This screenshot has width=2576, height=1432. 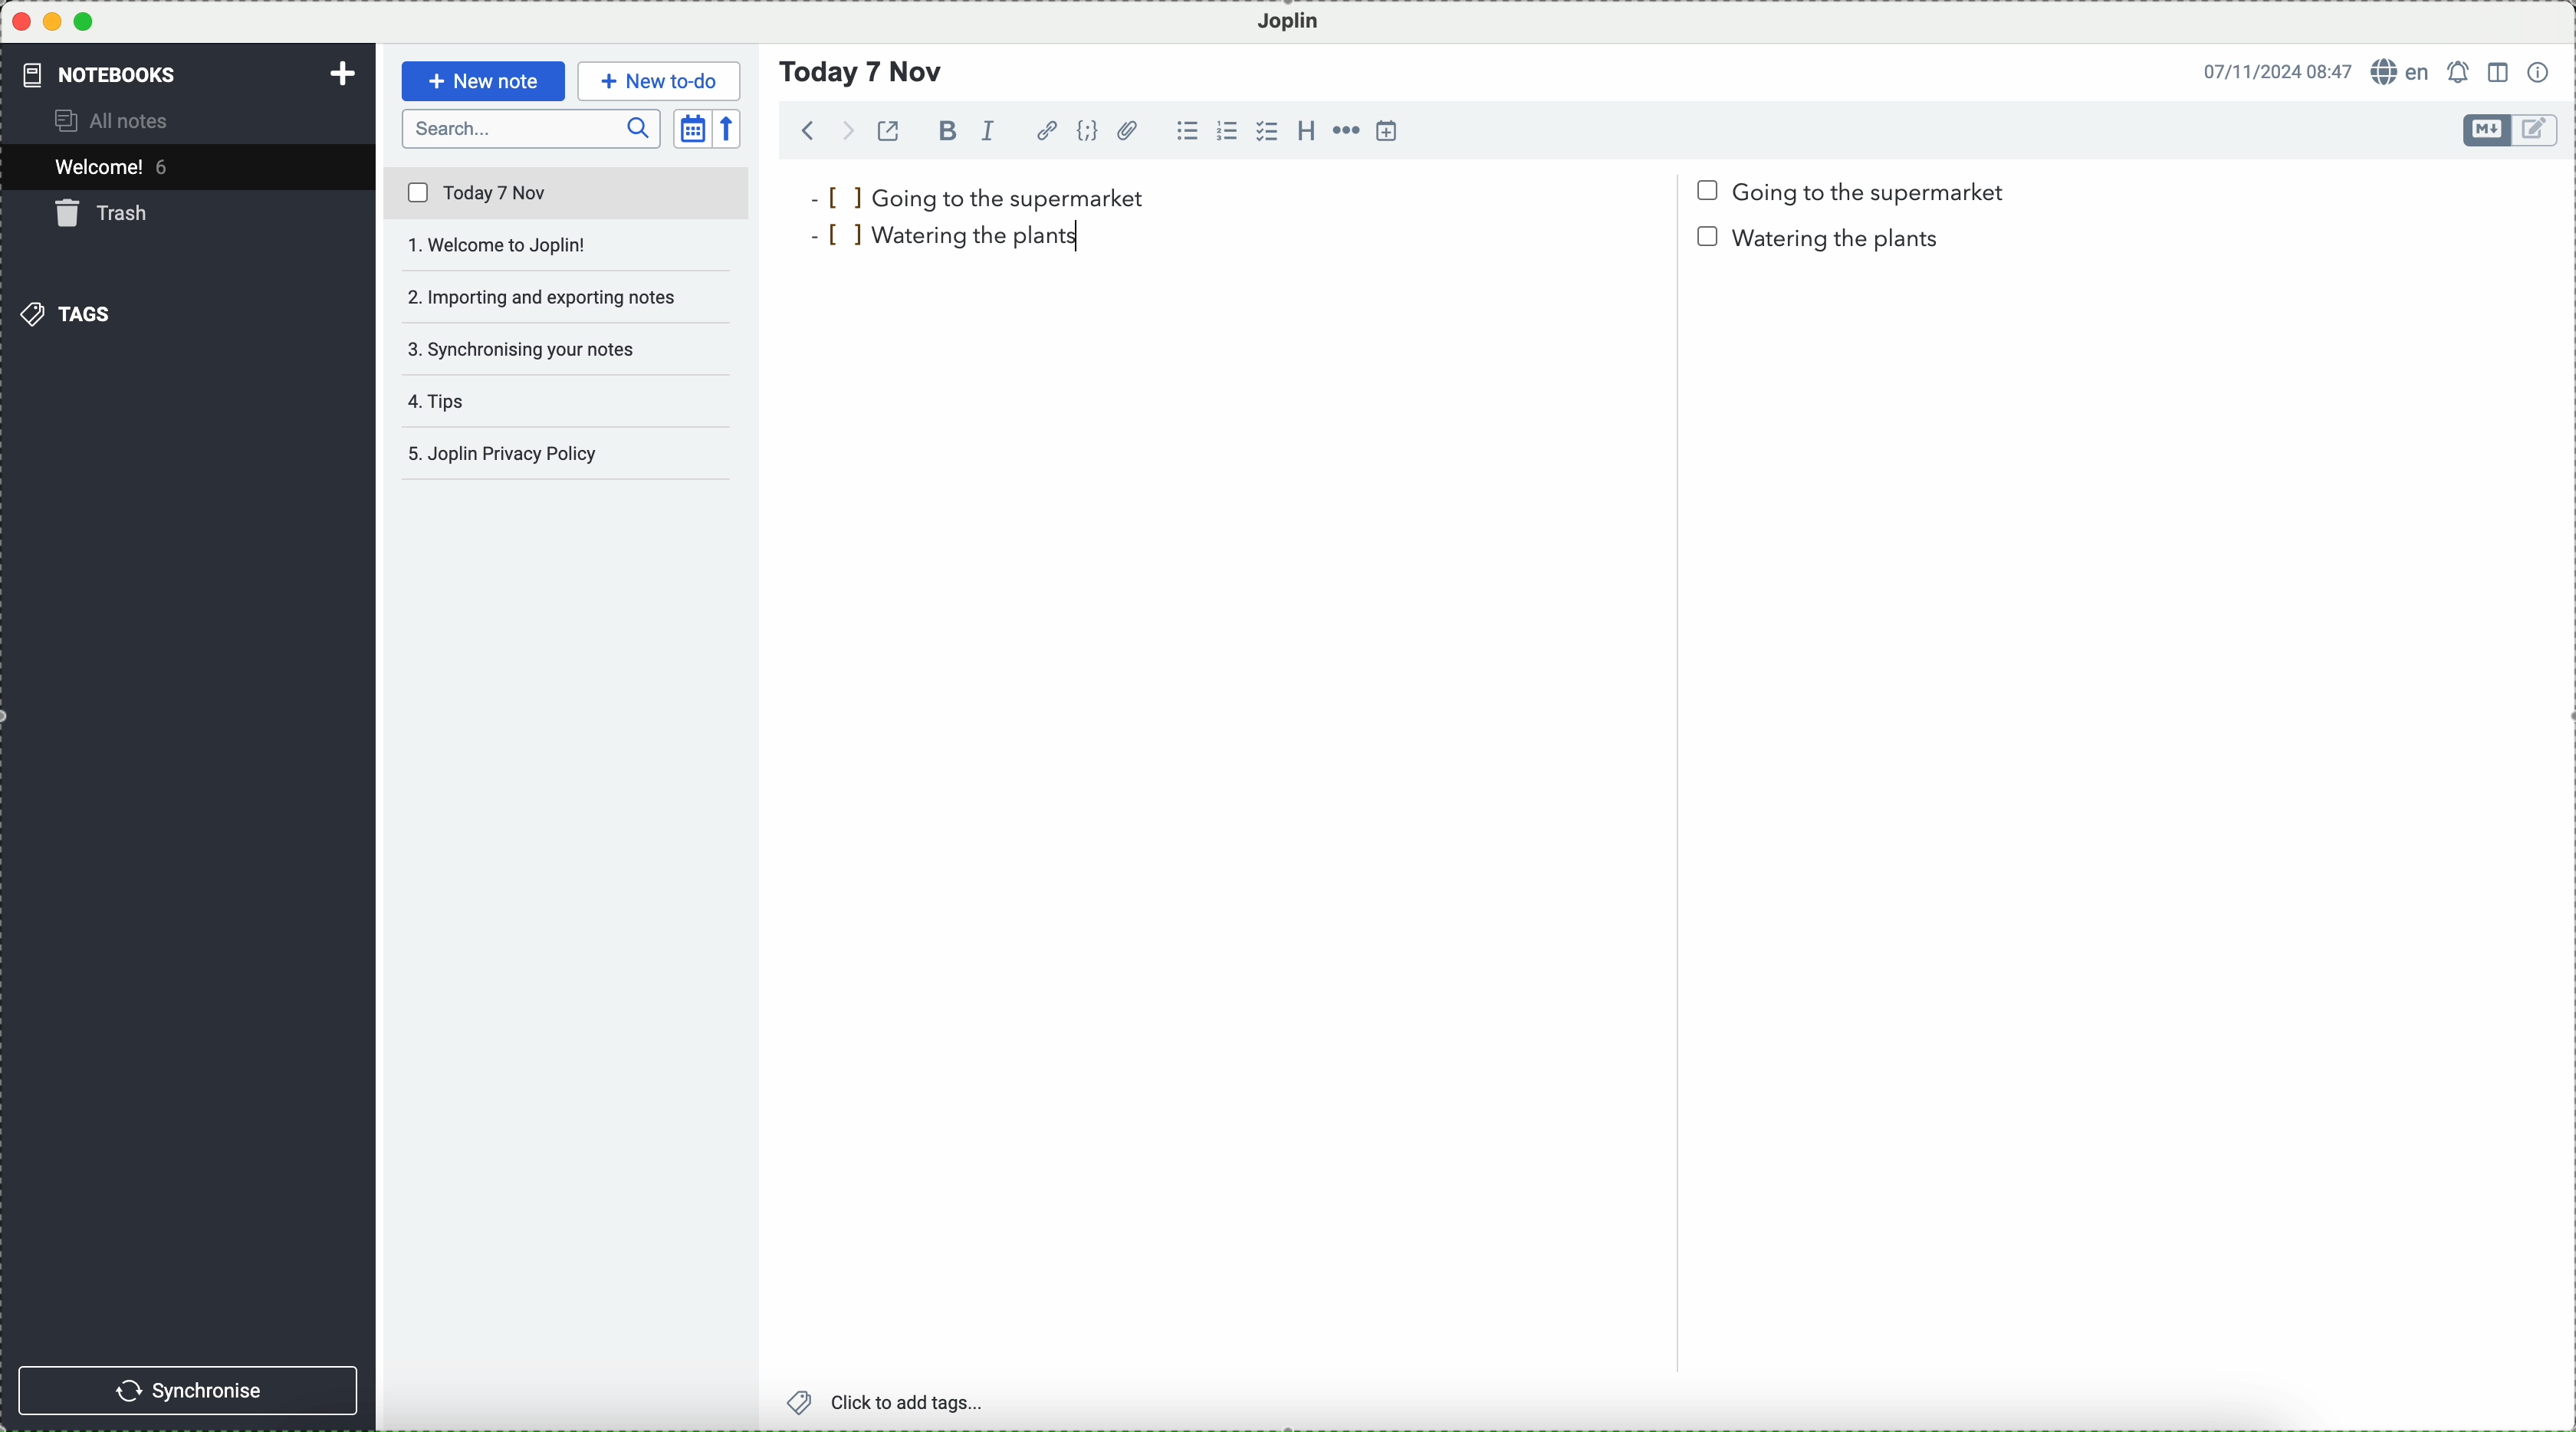 I want to click on notebooks tab, so click(x=116, y=74).